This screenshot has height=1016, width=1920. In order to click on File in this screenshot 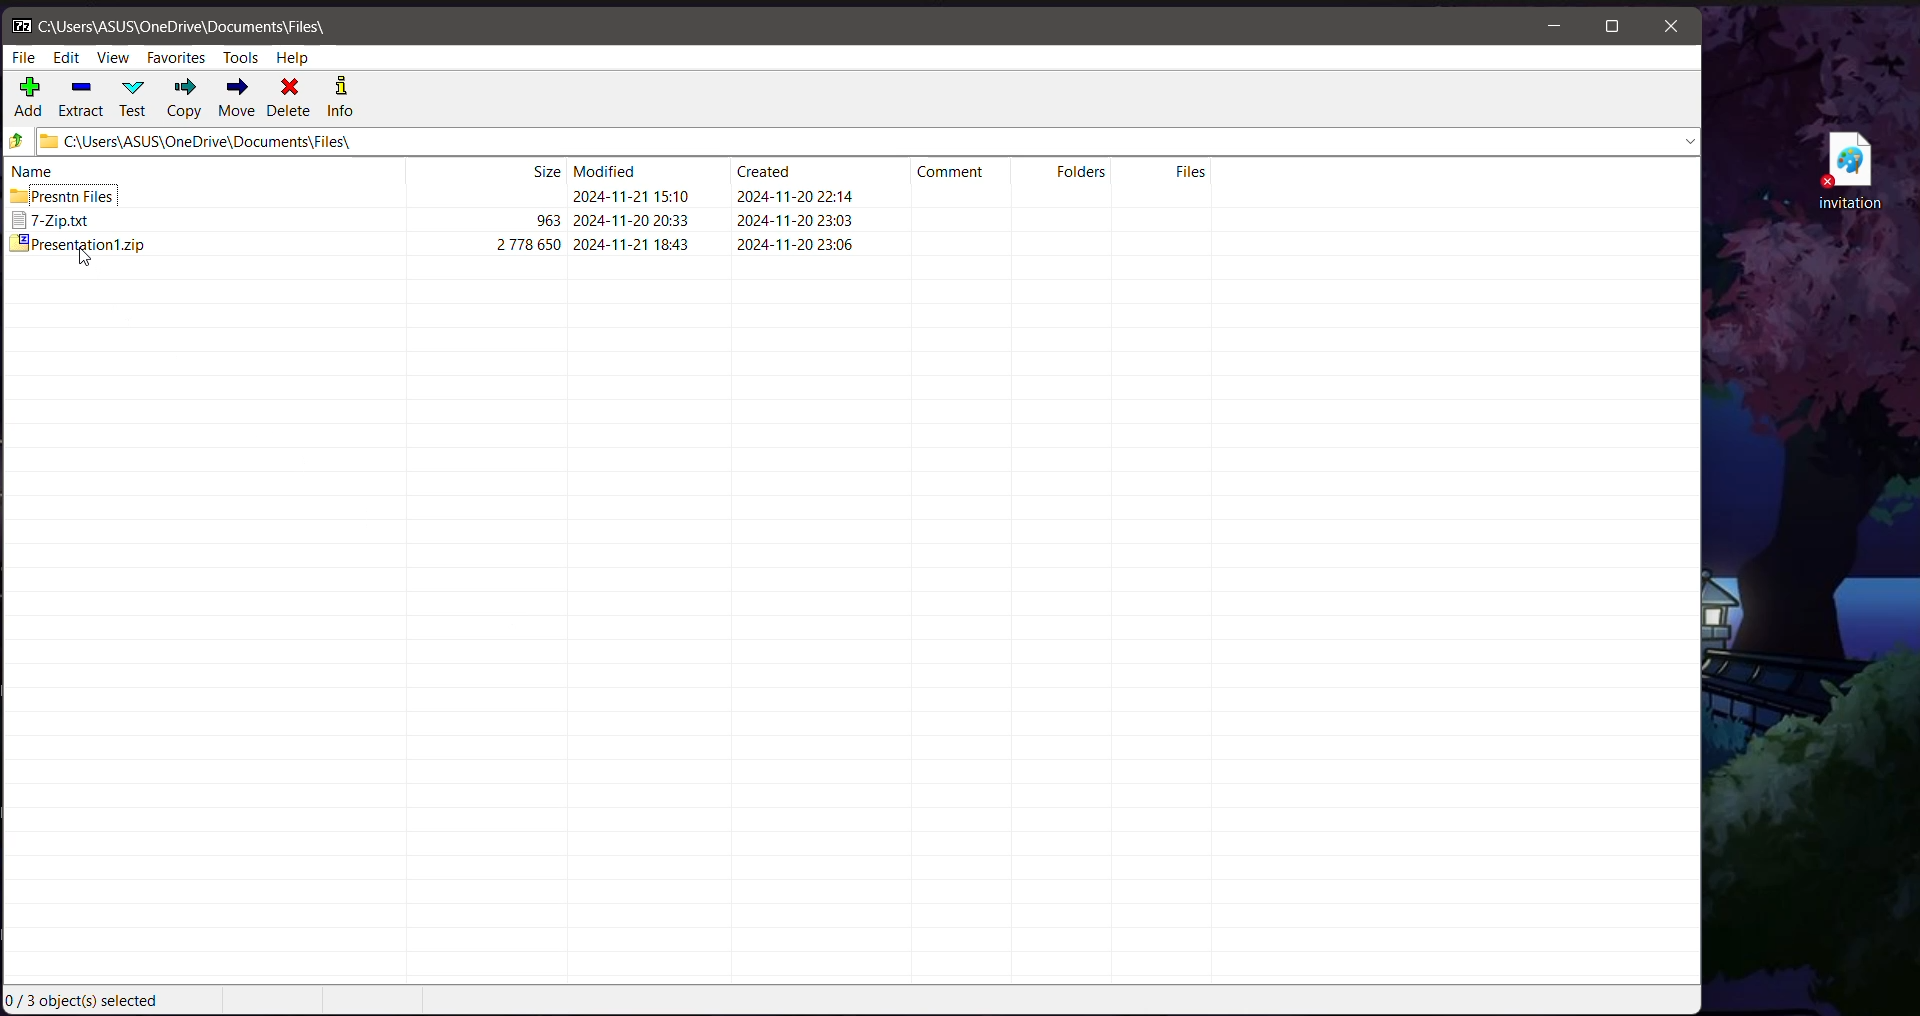, I will do `click(25, 56)`.